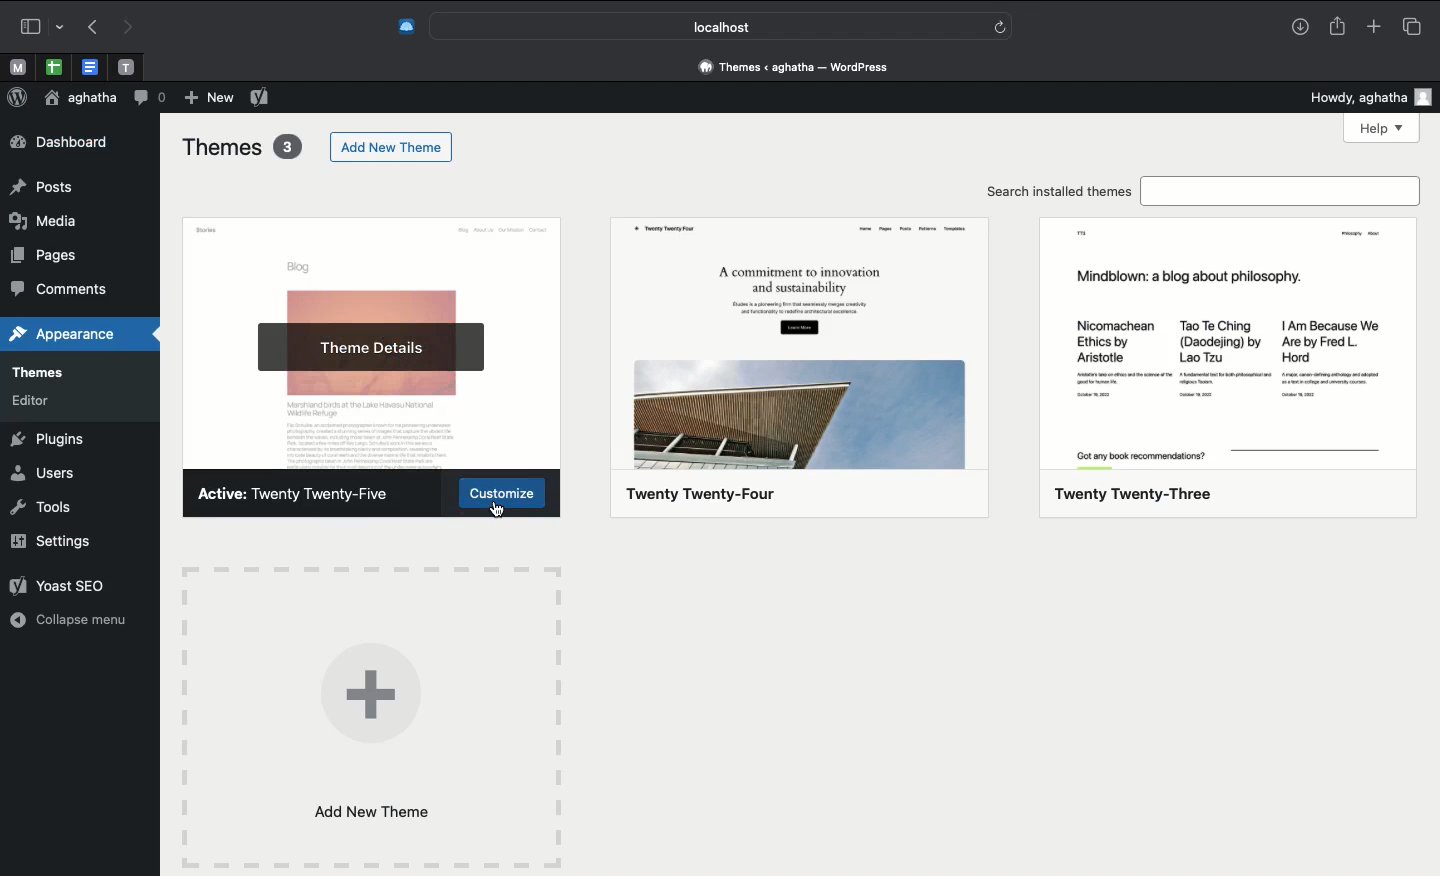 The height and width of the screenshot is (876, 1440). Describe the element at coordinates (14, 98) in the screenshot. I see `Logo` at that location.